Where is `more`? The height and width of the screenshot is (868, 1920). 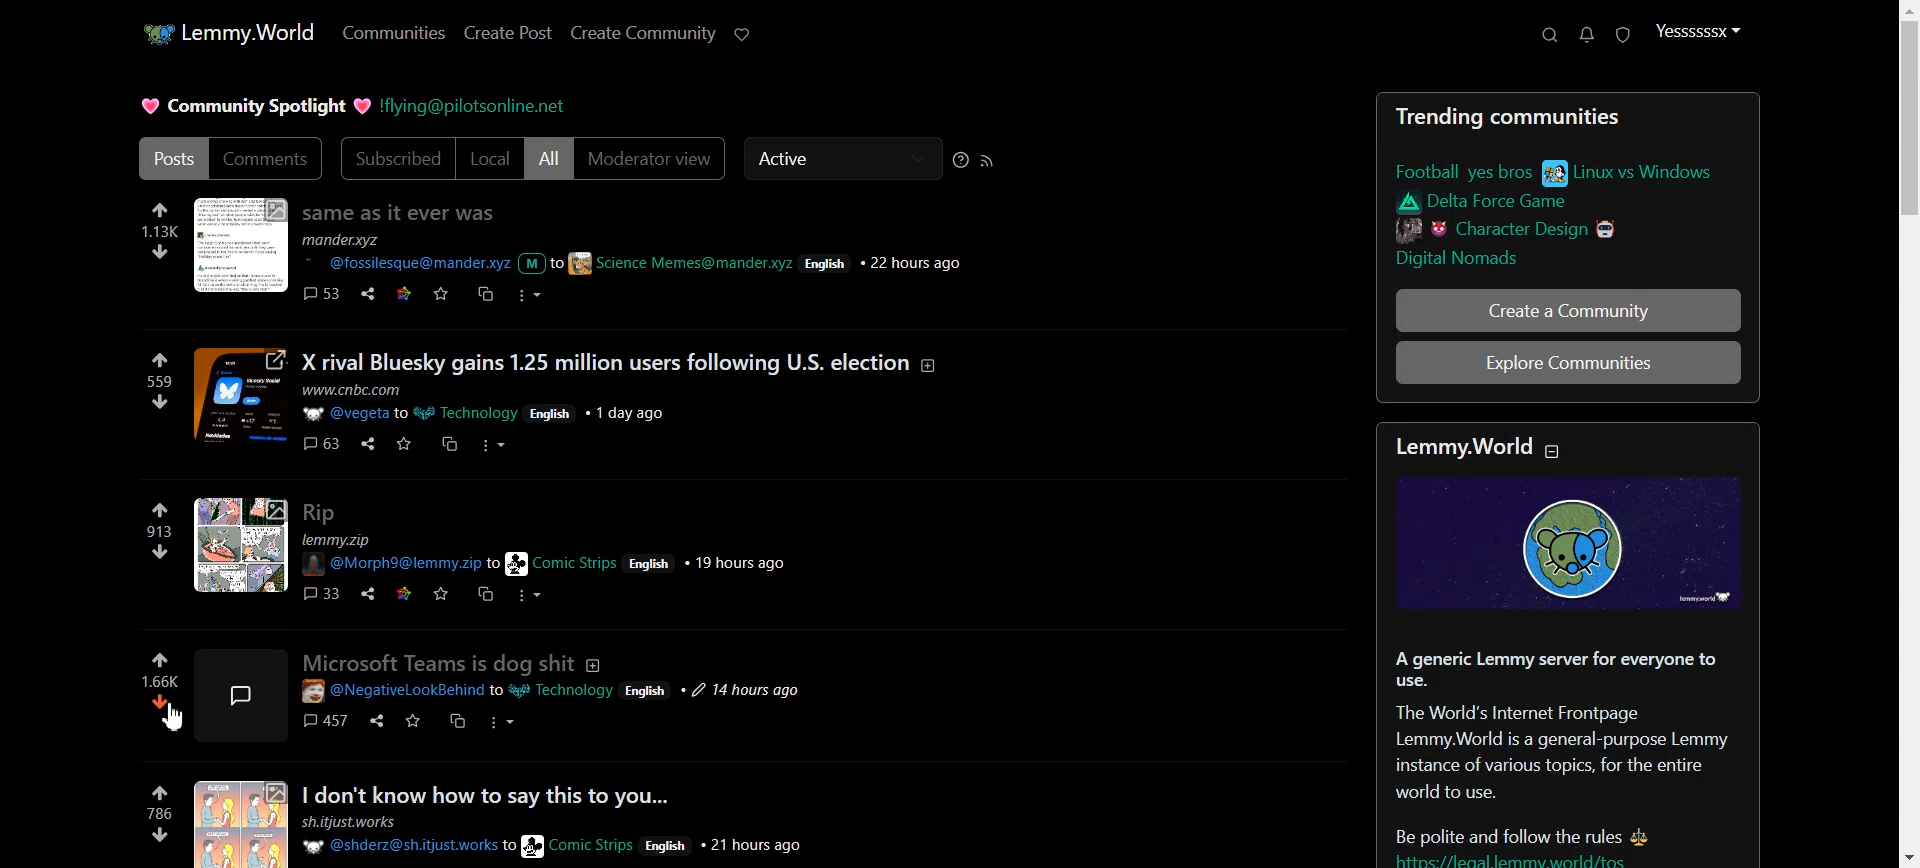 more is located at coordinates (501, 721).